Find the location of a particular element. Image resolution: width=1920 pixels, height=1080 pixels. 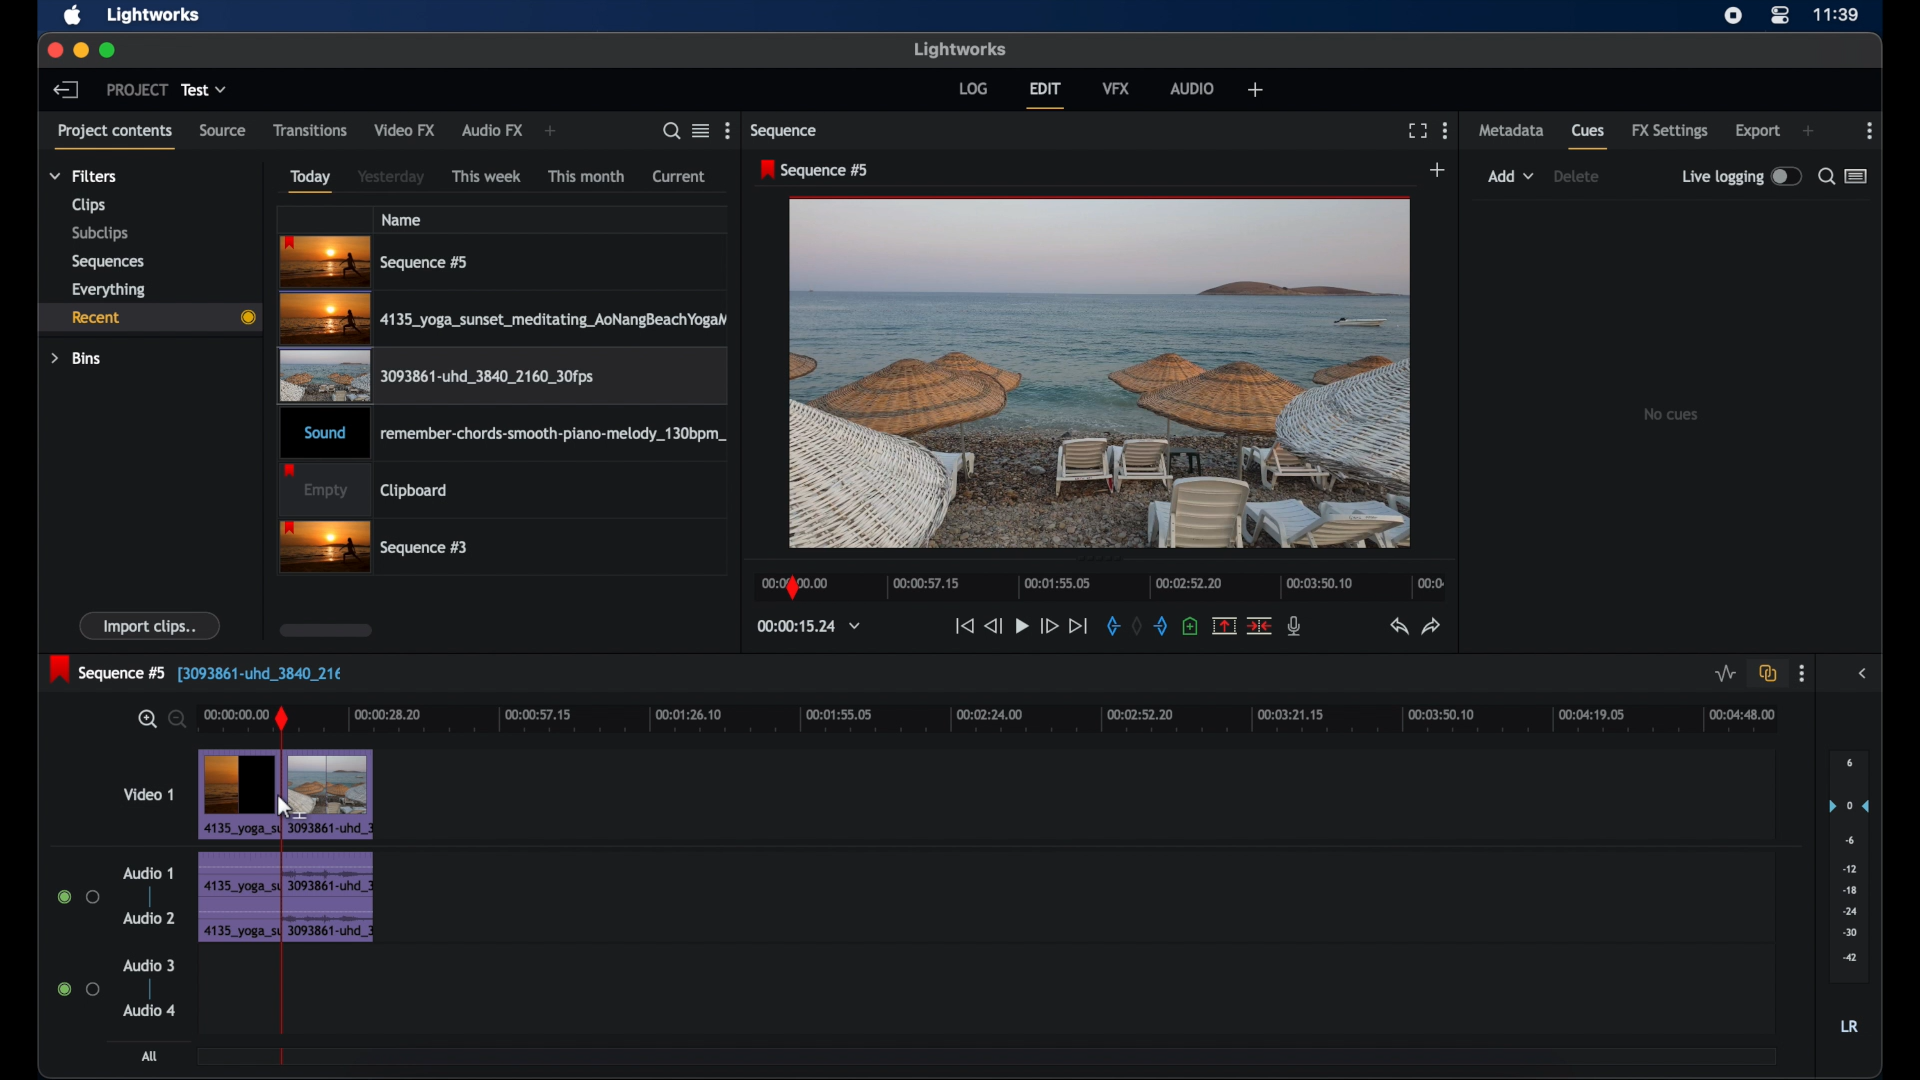

radio buttons is located at coordinates (78, 897).